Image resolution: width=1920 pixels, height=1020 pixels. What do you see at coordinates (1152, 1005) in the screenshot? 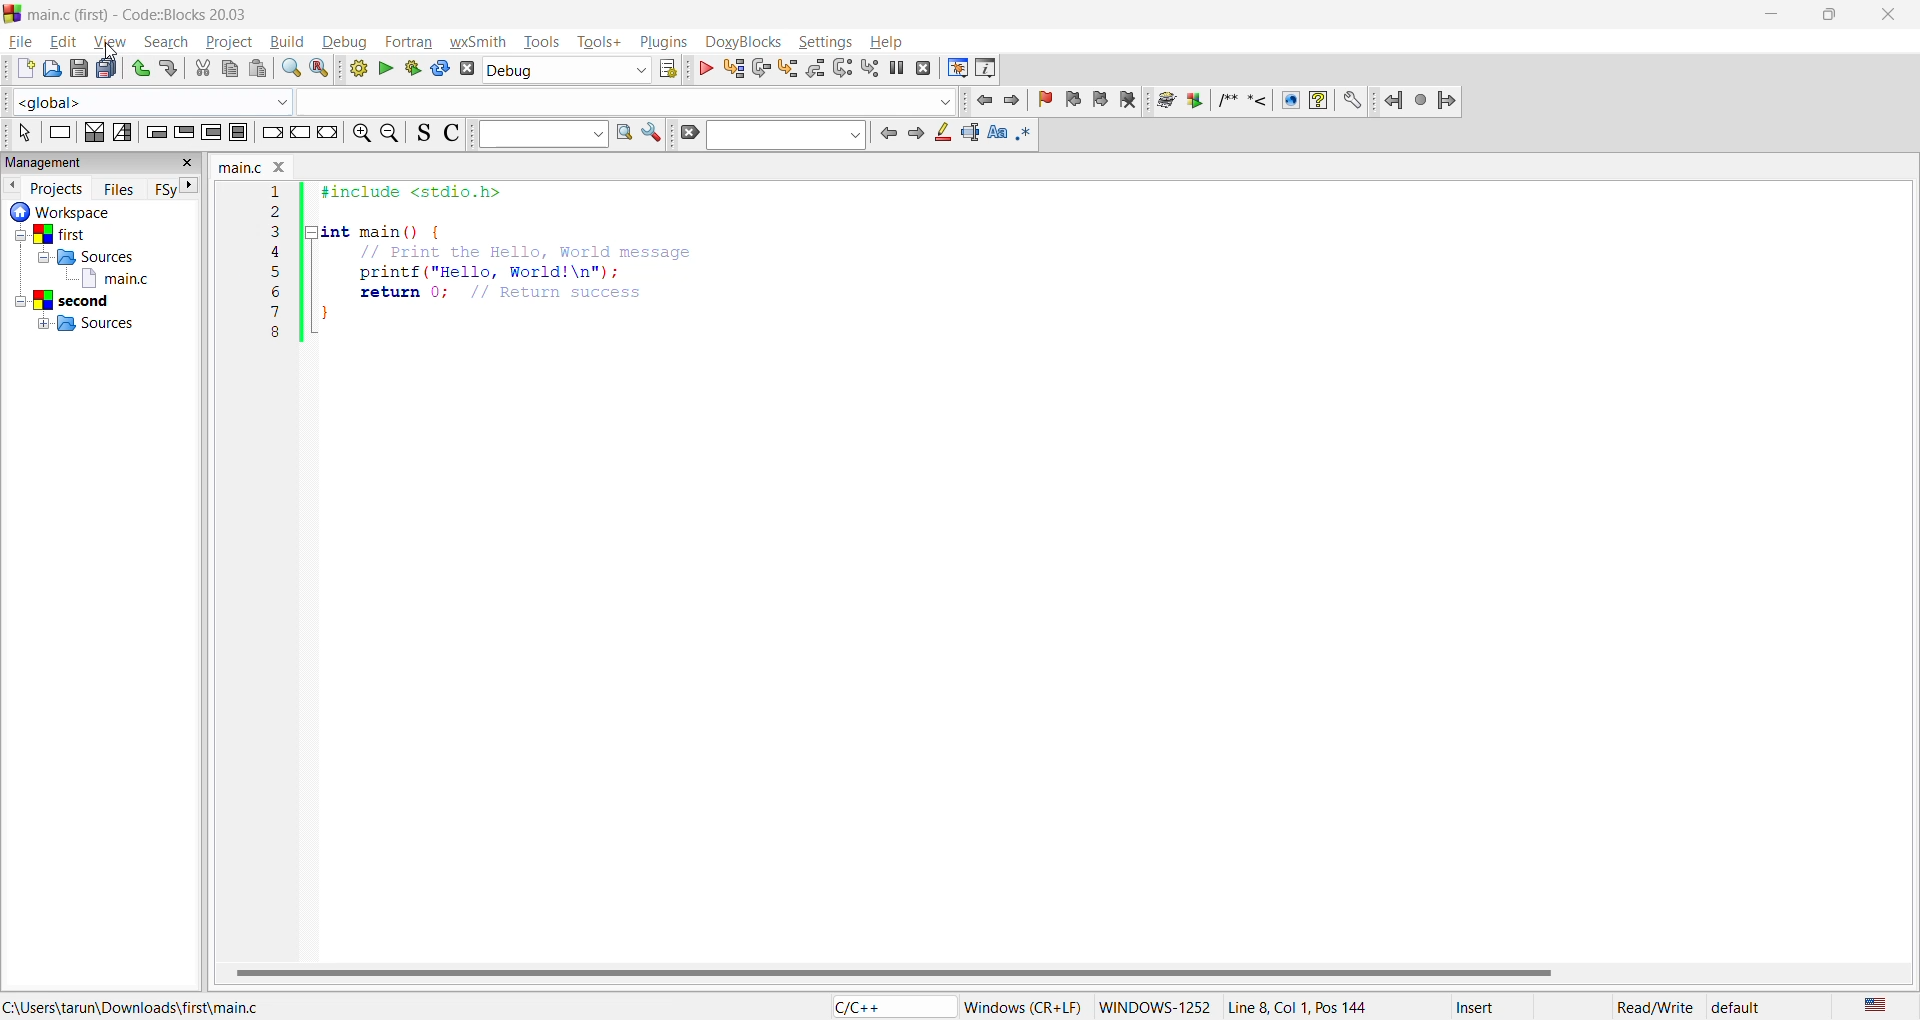
I see `WINDOWS-1252` at bounding box center [1152, 1005].